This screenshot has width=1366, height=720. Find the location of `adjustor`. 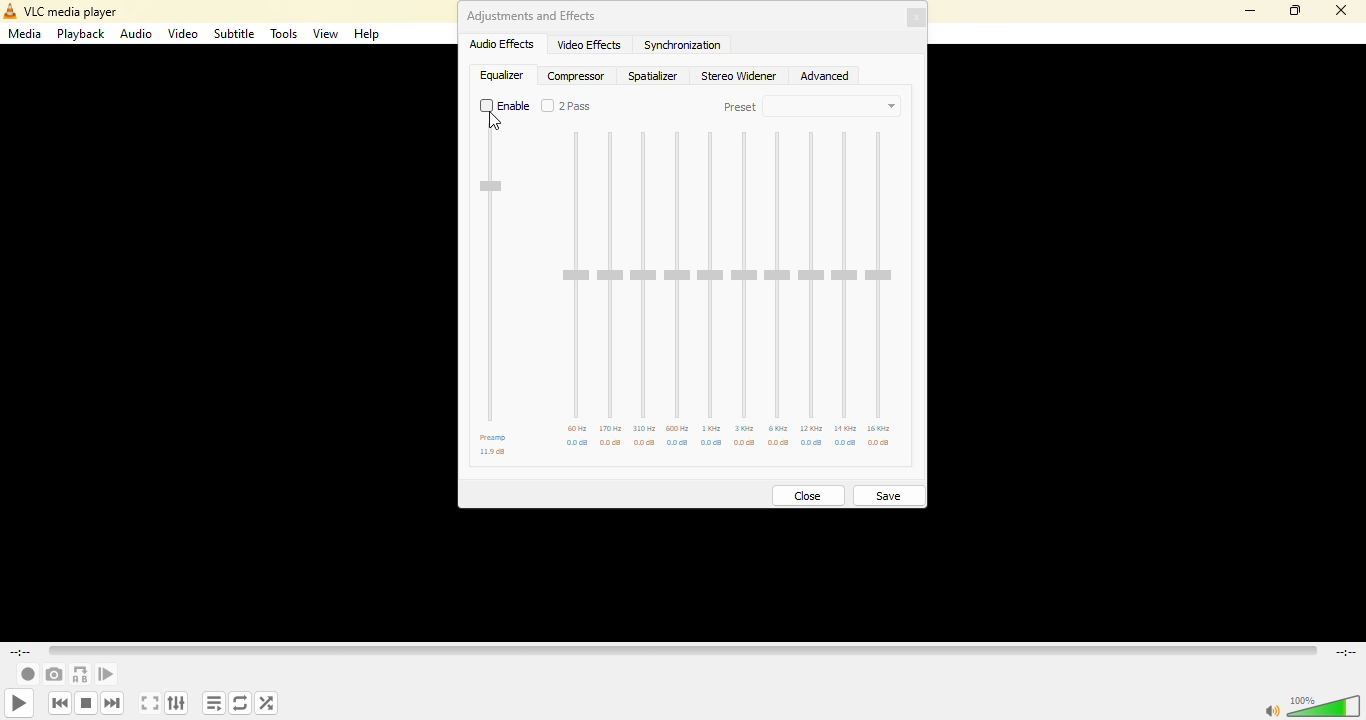

adjustor is located at coordinates (611, 275).